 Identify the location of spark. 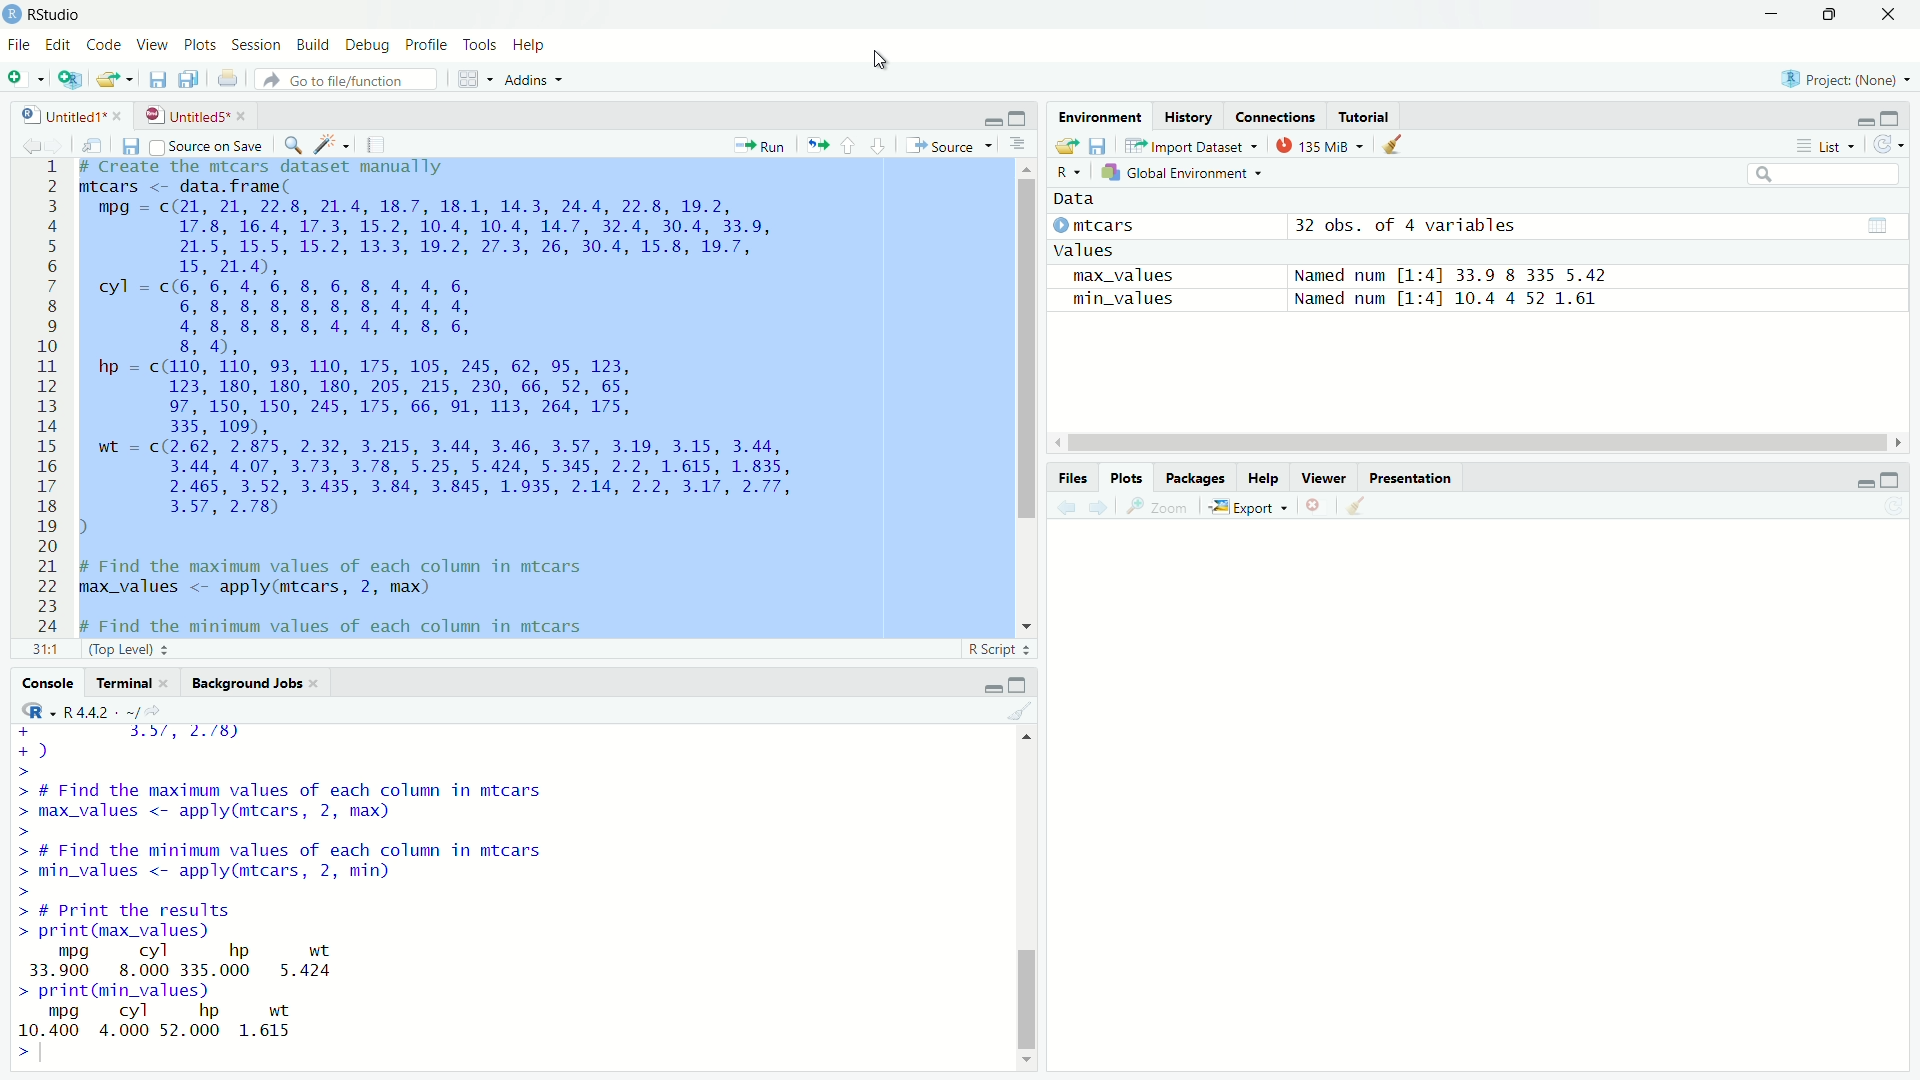
(333, 147).